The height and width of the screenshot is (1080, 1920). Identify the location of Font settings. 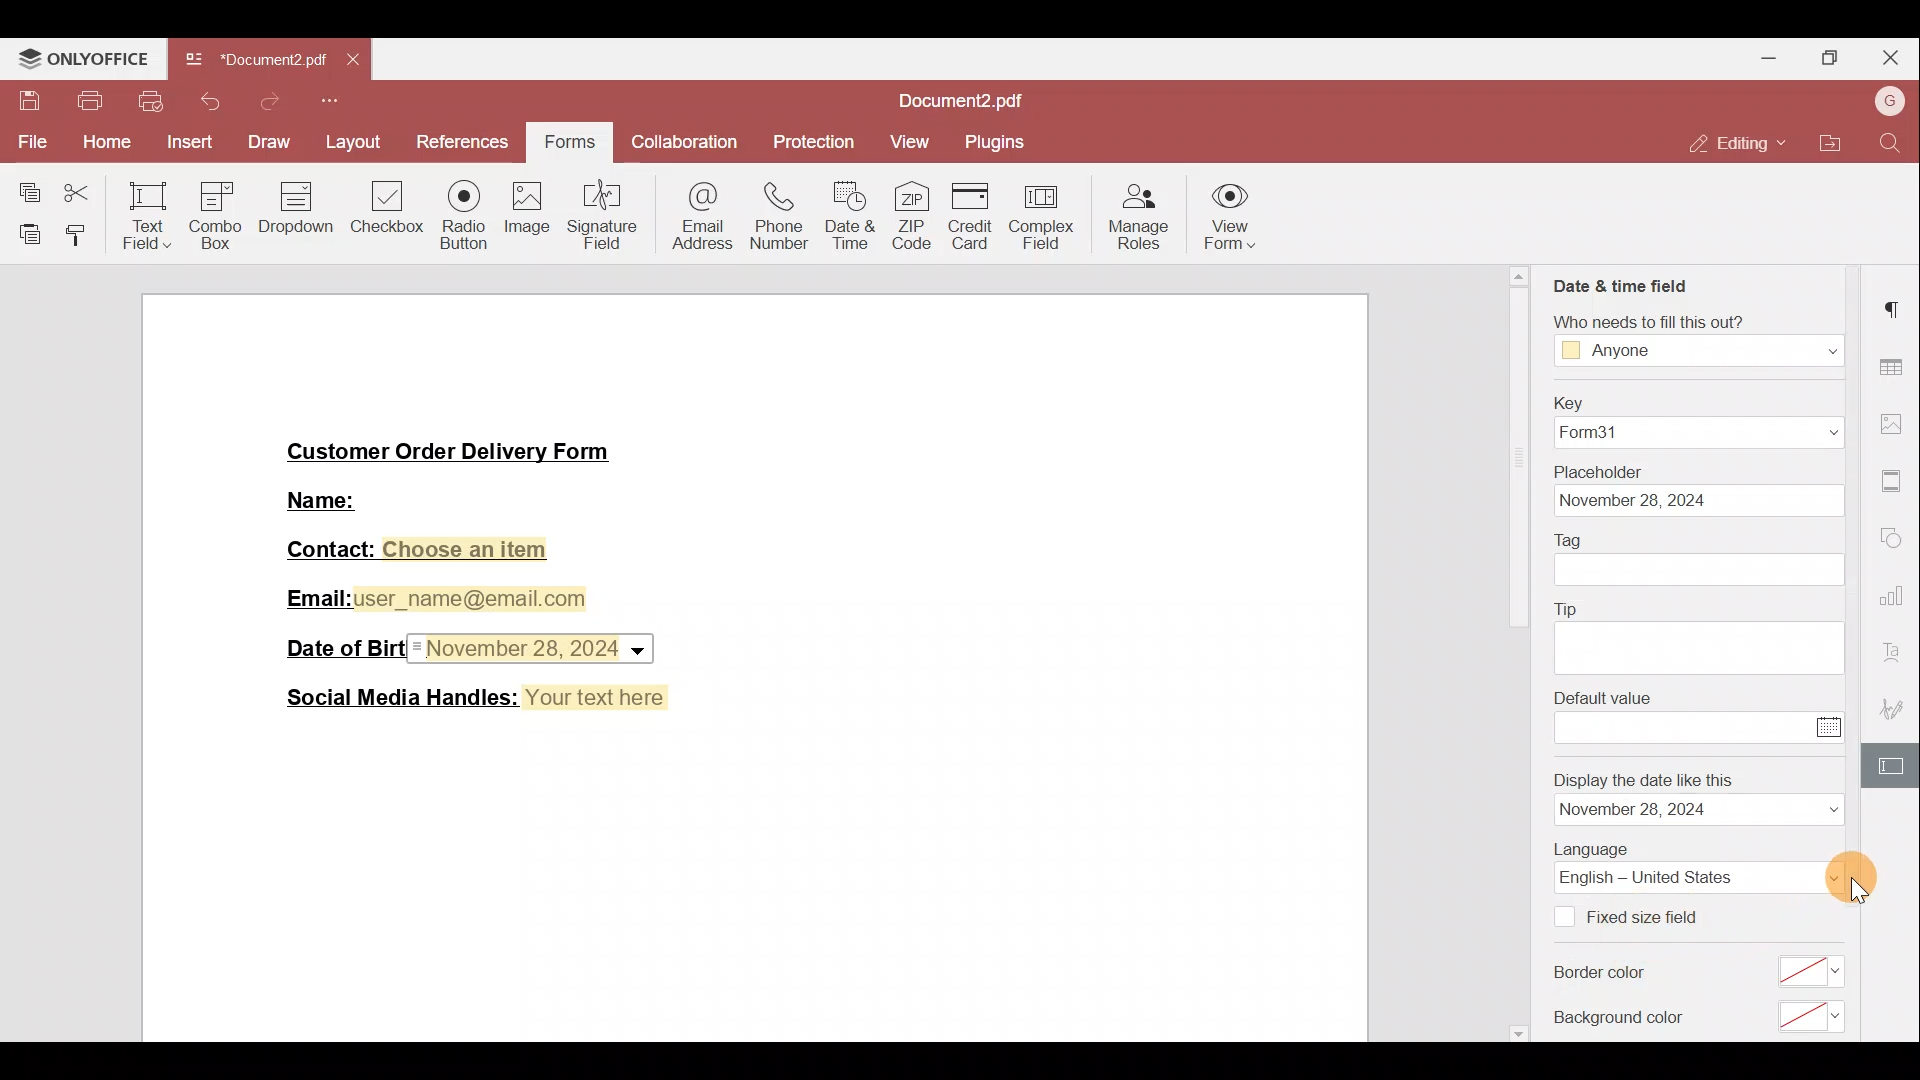
(1894, 654).